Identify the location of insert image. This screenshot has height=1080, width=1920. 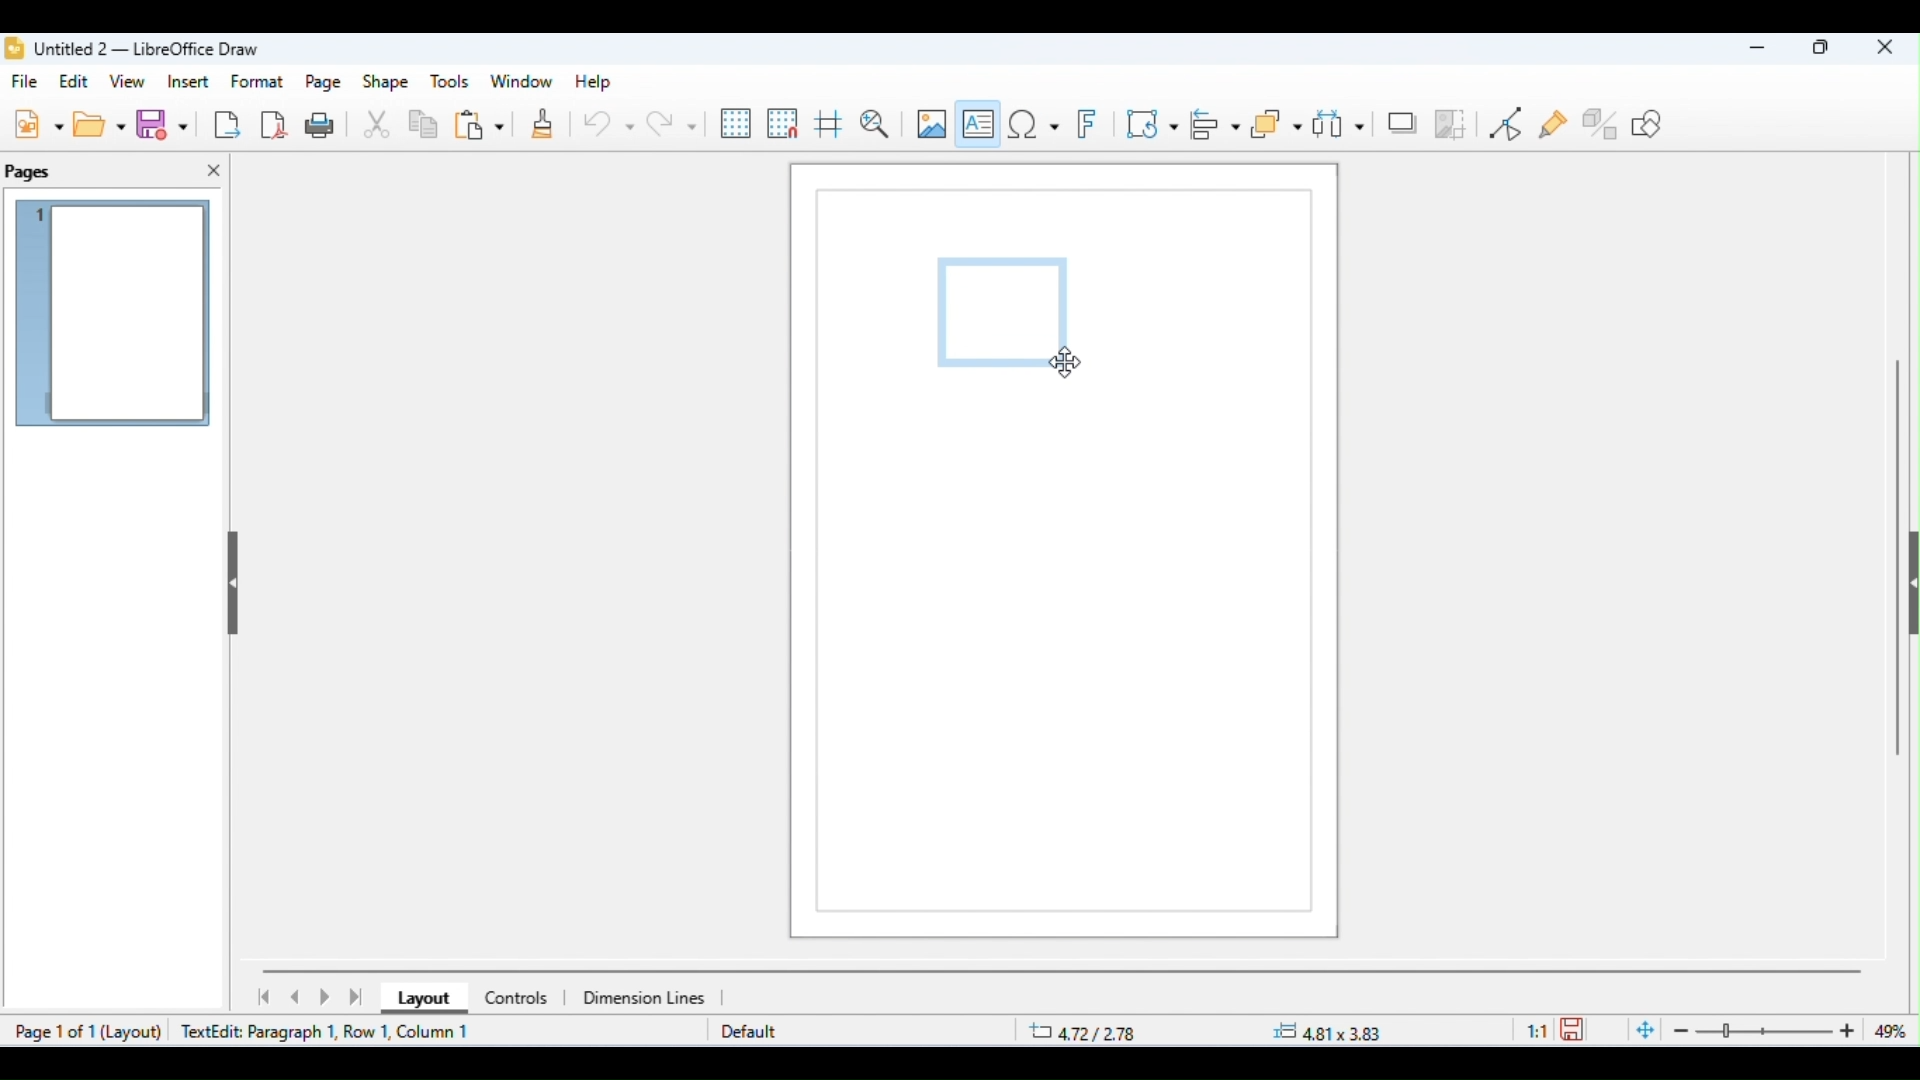
(930, 123).